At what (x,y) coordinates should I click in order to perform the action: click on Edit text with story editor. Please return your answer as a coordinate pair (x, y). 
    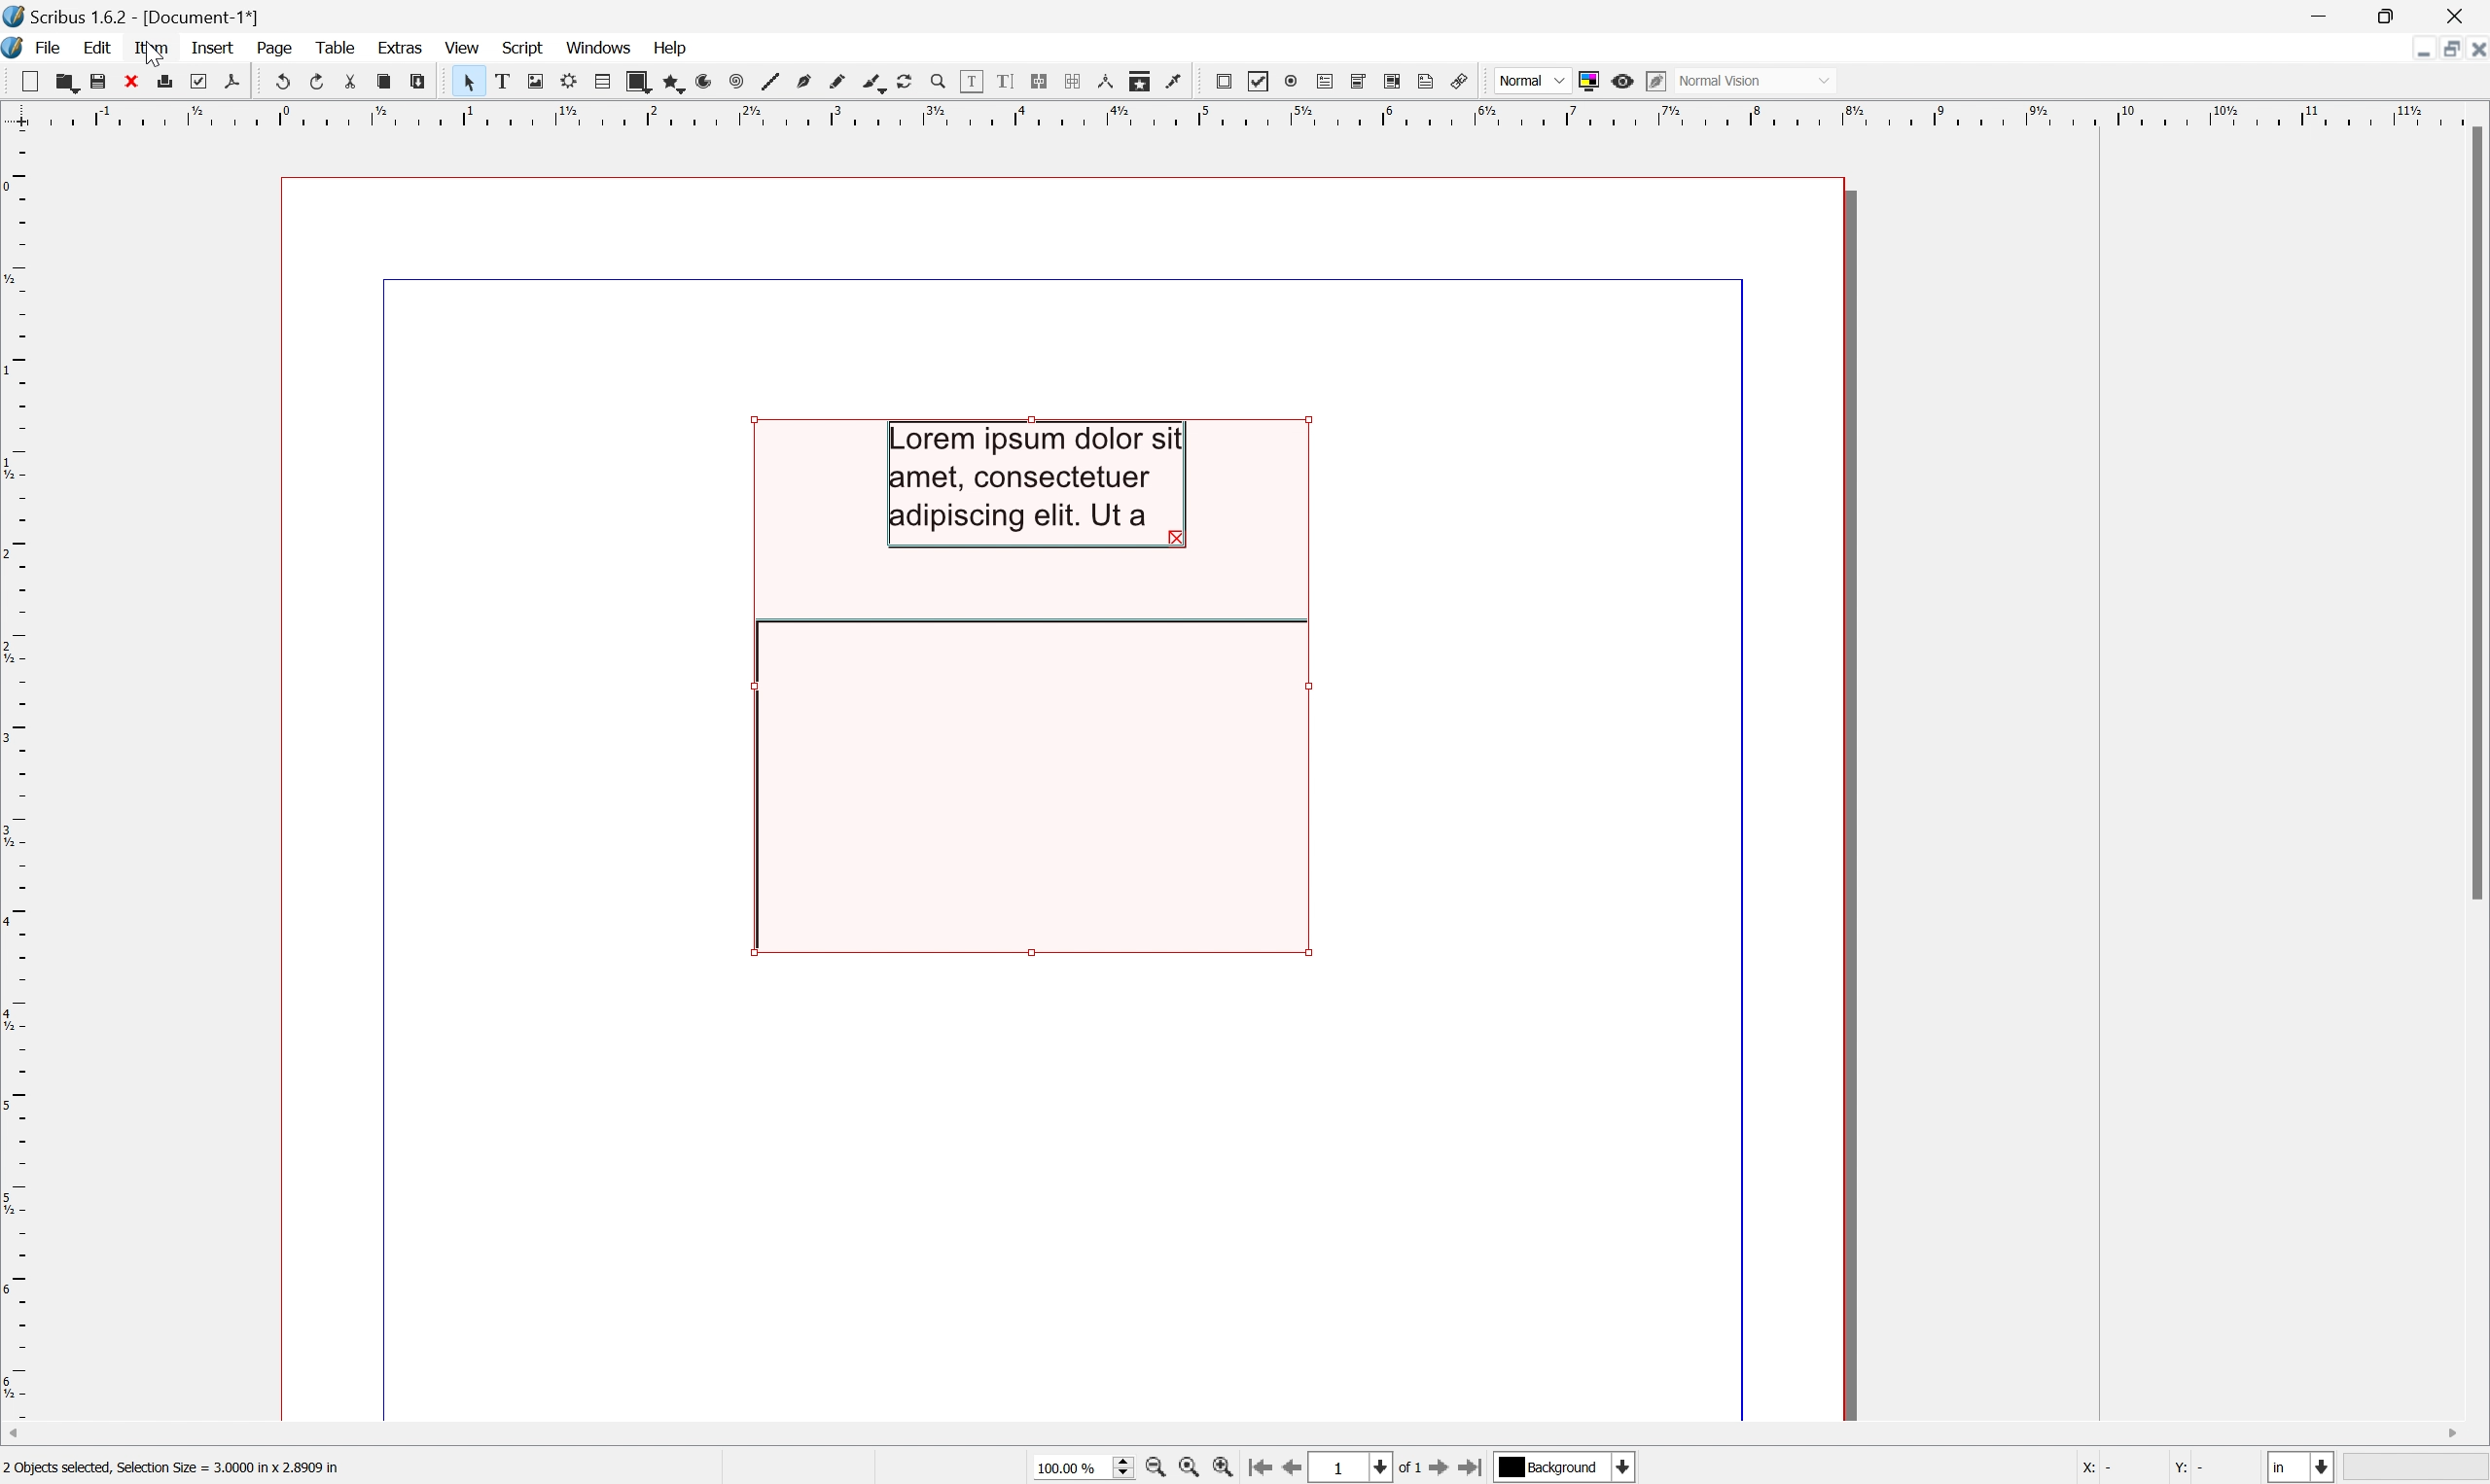
    Looking at the image, I should click on (1001, 80).